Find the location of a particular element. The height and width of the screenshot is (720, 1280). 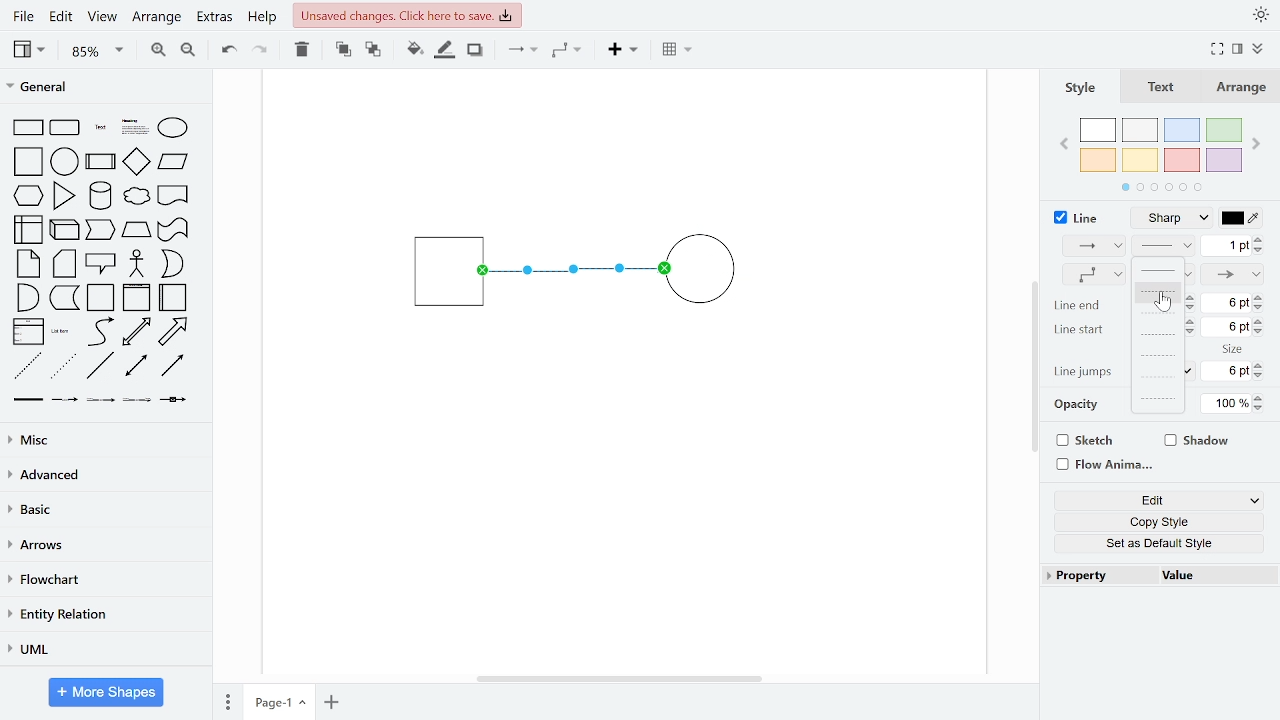

cloud is located at coordinates (135, 197).